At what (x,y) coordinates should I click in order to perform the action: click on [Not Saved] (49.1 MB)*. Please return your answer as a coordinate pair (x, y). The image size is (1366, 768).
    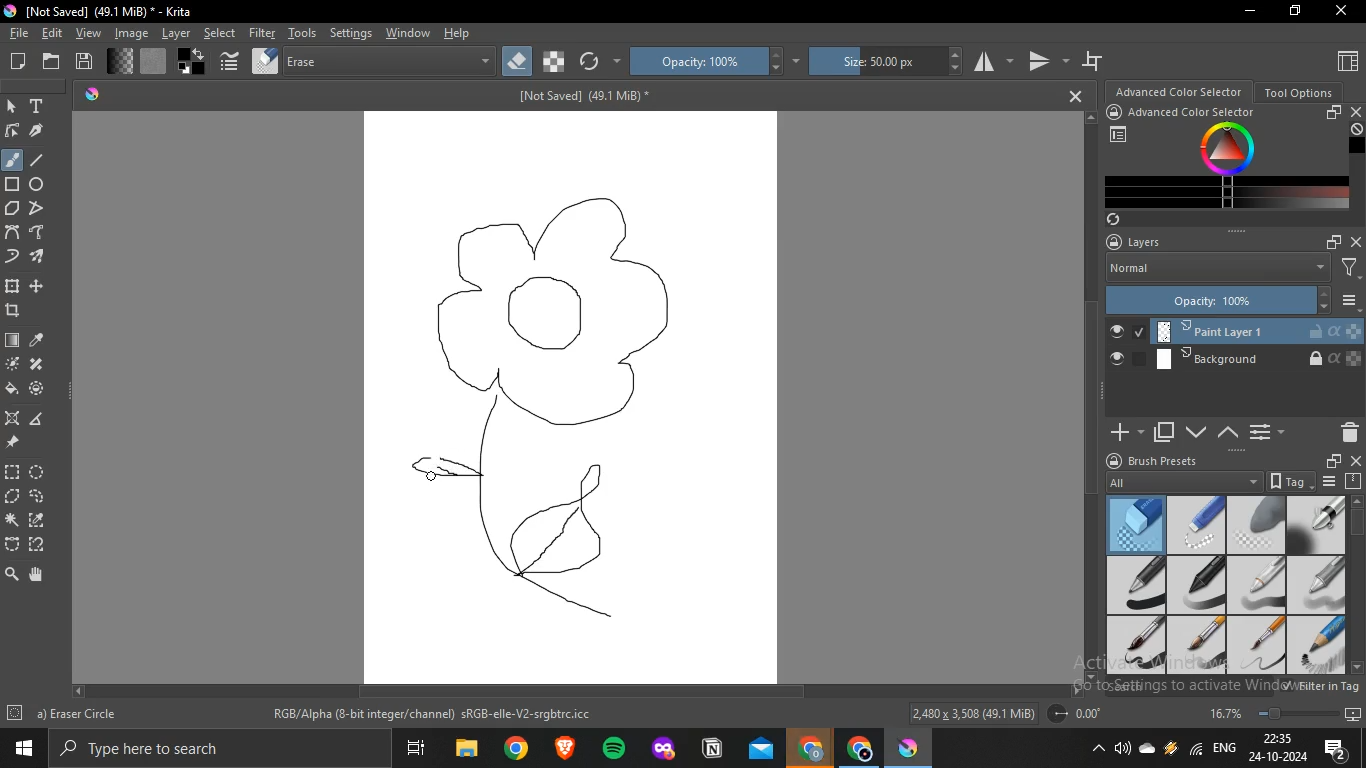
    Looking at the image, I should click on (582, 97).